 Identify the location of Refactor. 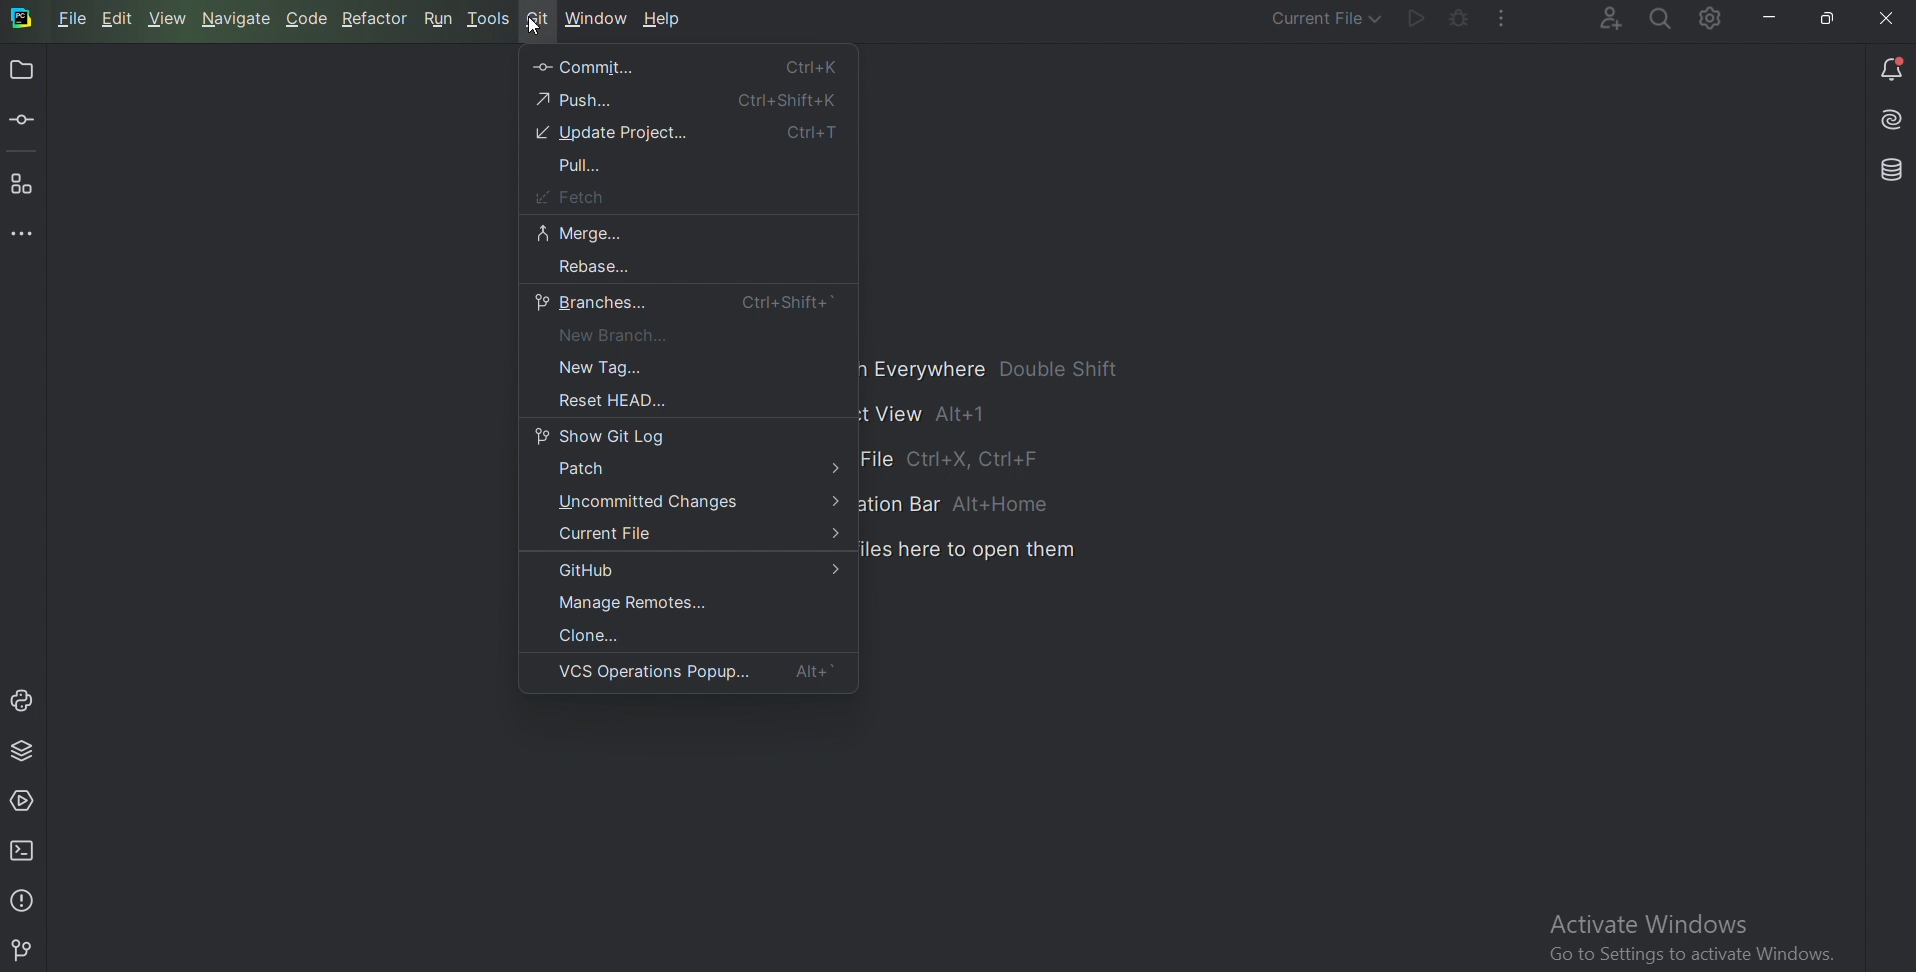
(375, 19).